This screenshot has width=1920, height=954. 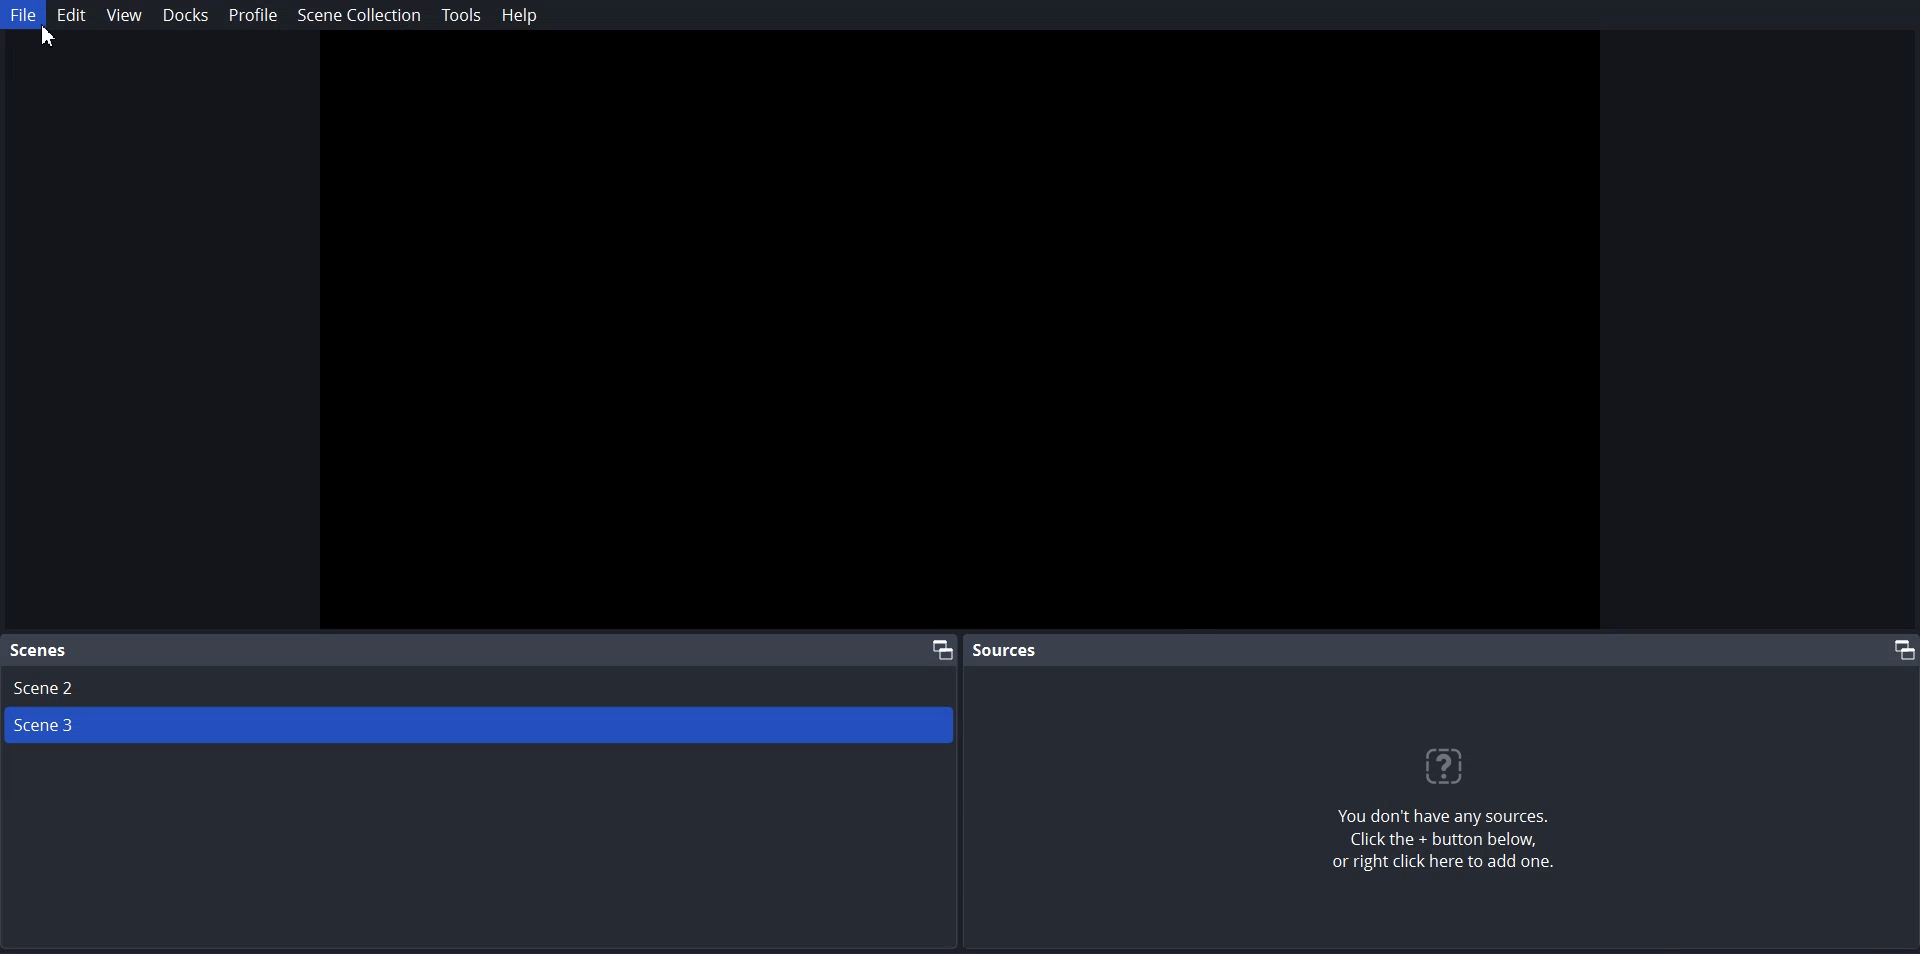 What do you see at coordinates (517, 14) in the screenshot?
I see `Help` at bounding box center [517, 14].